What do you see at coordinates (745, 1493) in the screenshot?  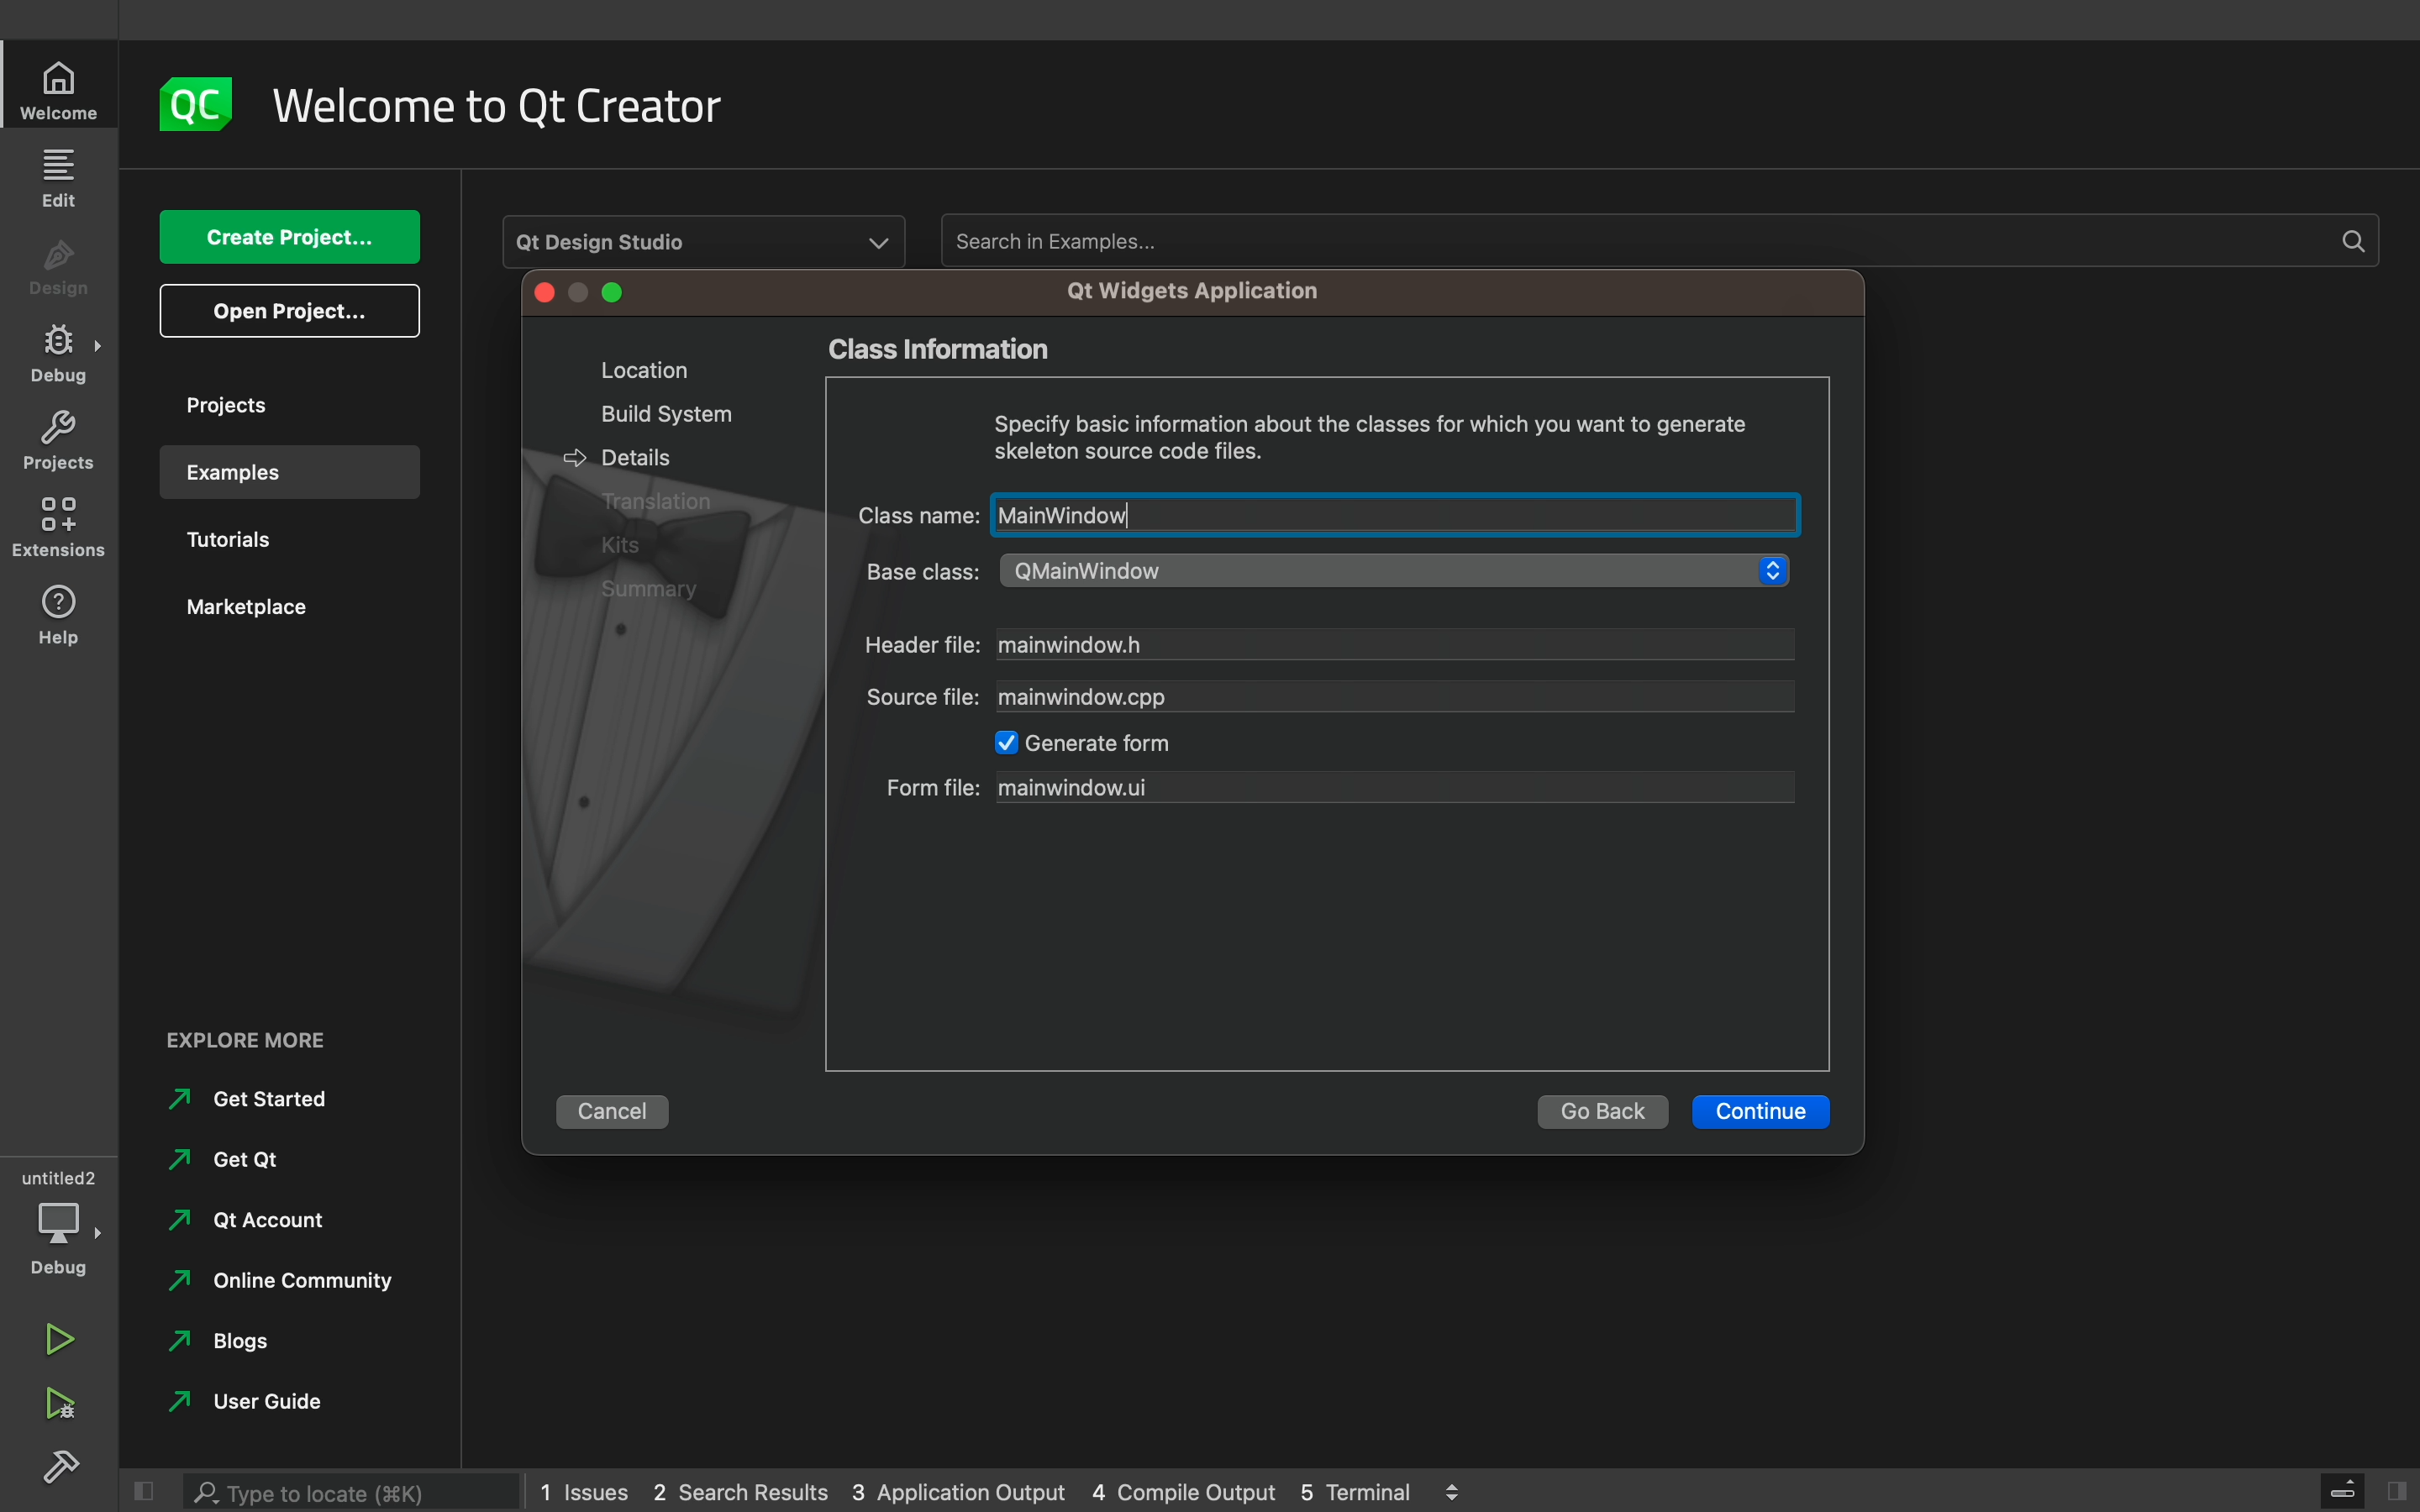 I see `2 search results` at bounding box center [745, 1493].